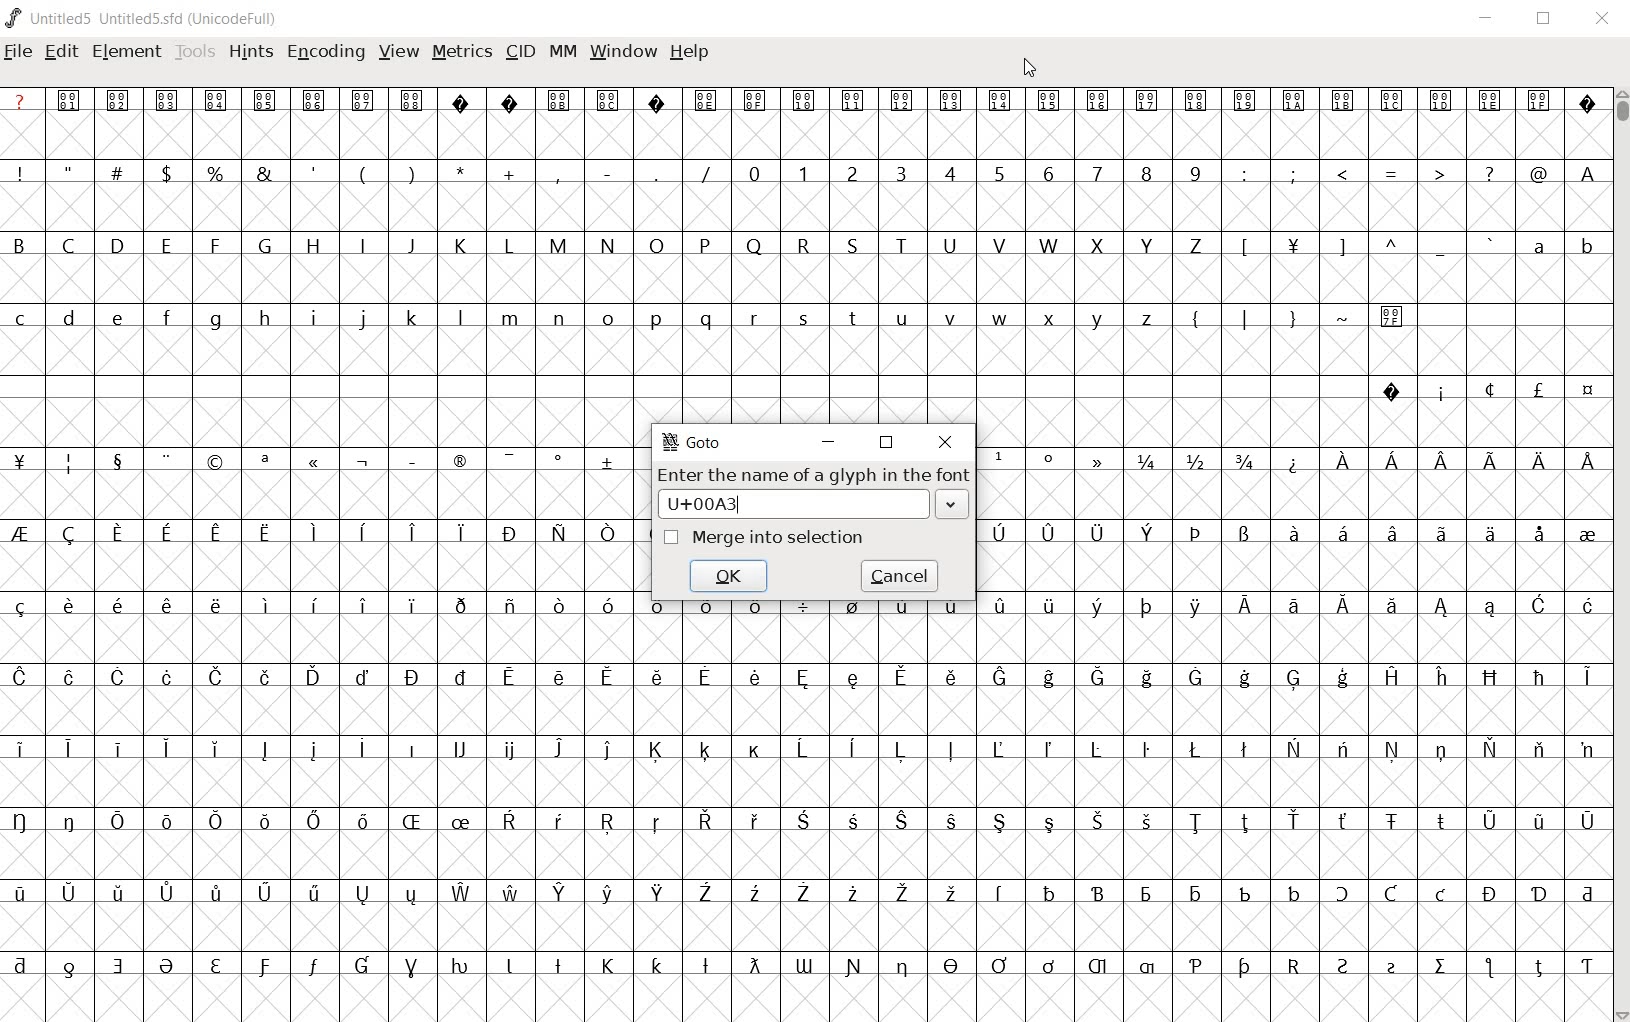 The height and width of the screenshot is (1022, 1630). Describe the element at coordinates (605, 894) in the screenshot. I see `Symbol` at that location.